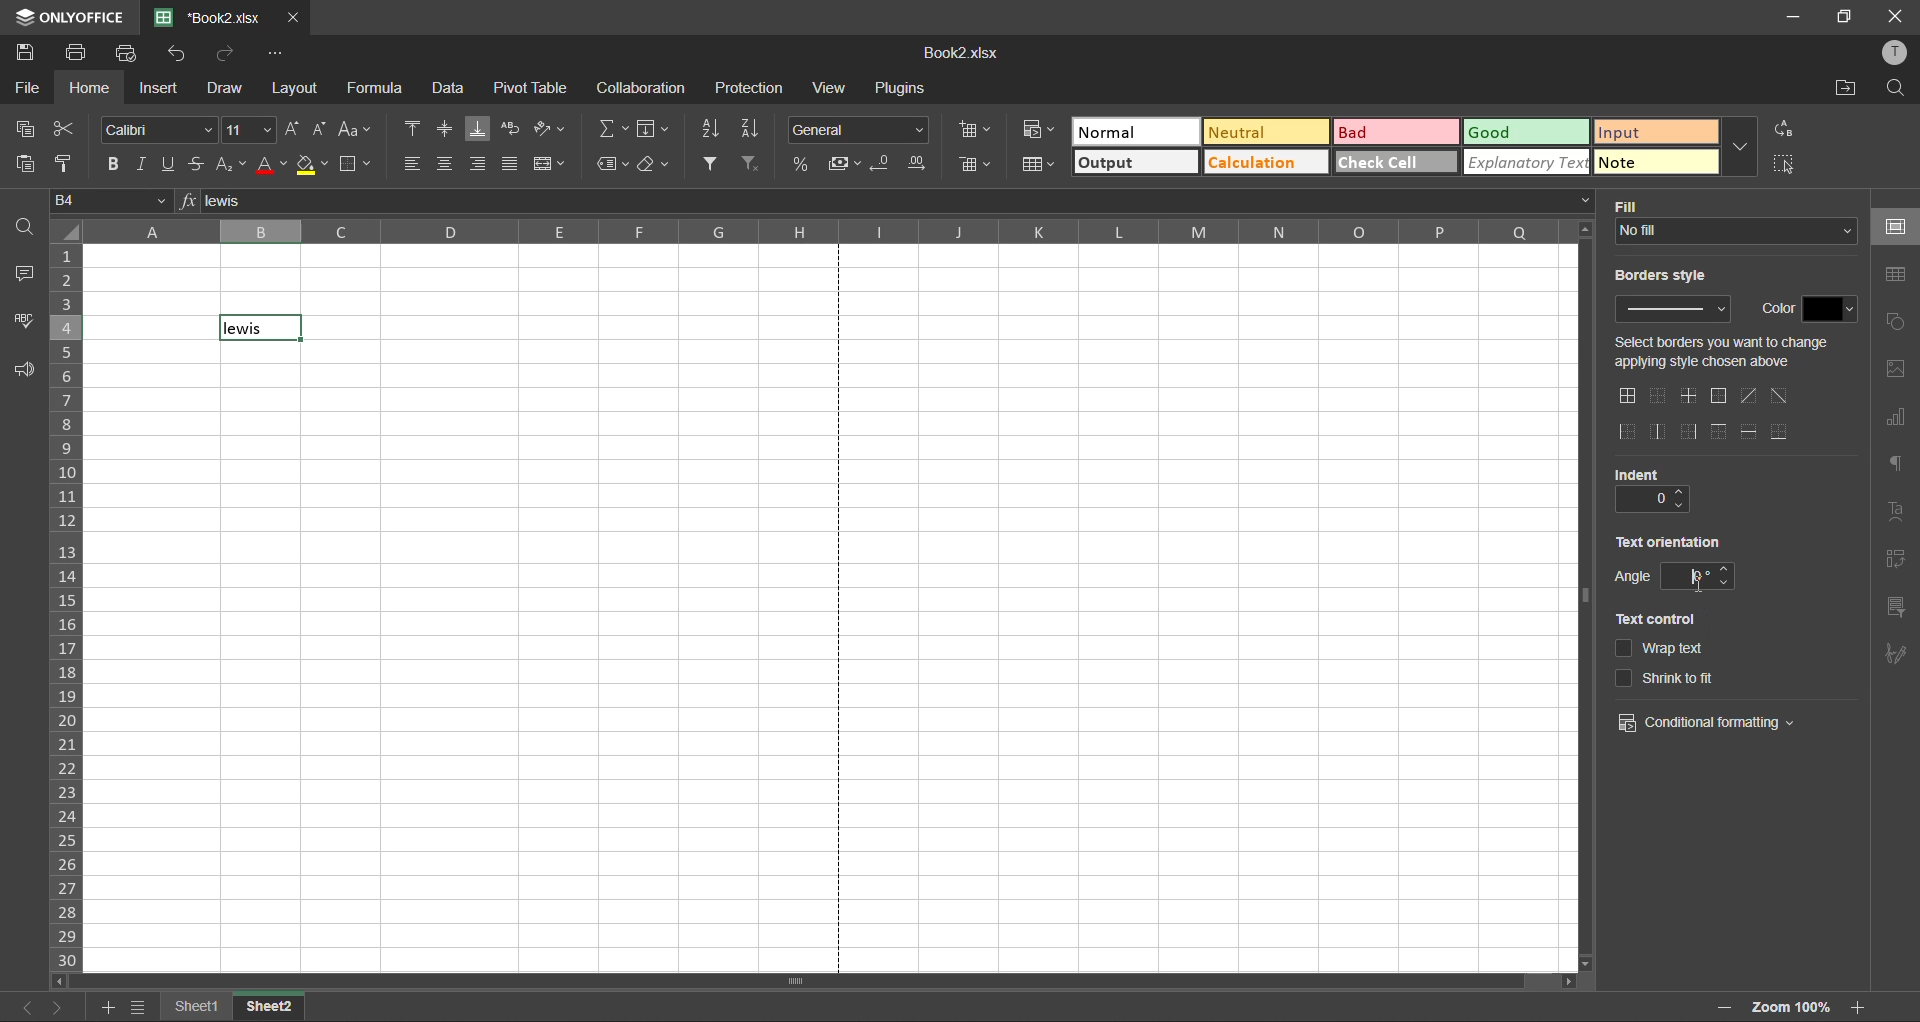 The height and width of the screenshot is (1022, 1920). What do you see at coordinates (1035, 166) in the screenshot?
I see `format as table` at bounding box center [1035, 166].